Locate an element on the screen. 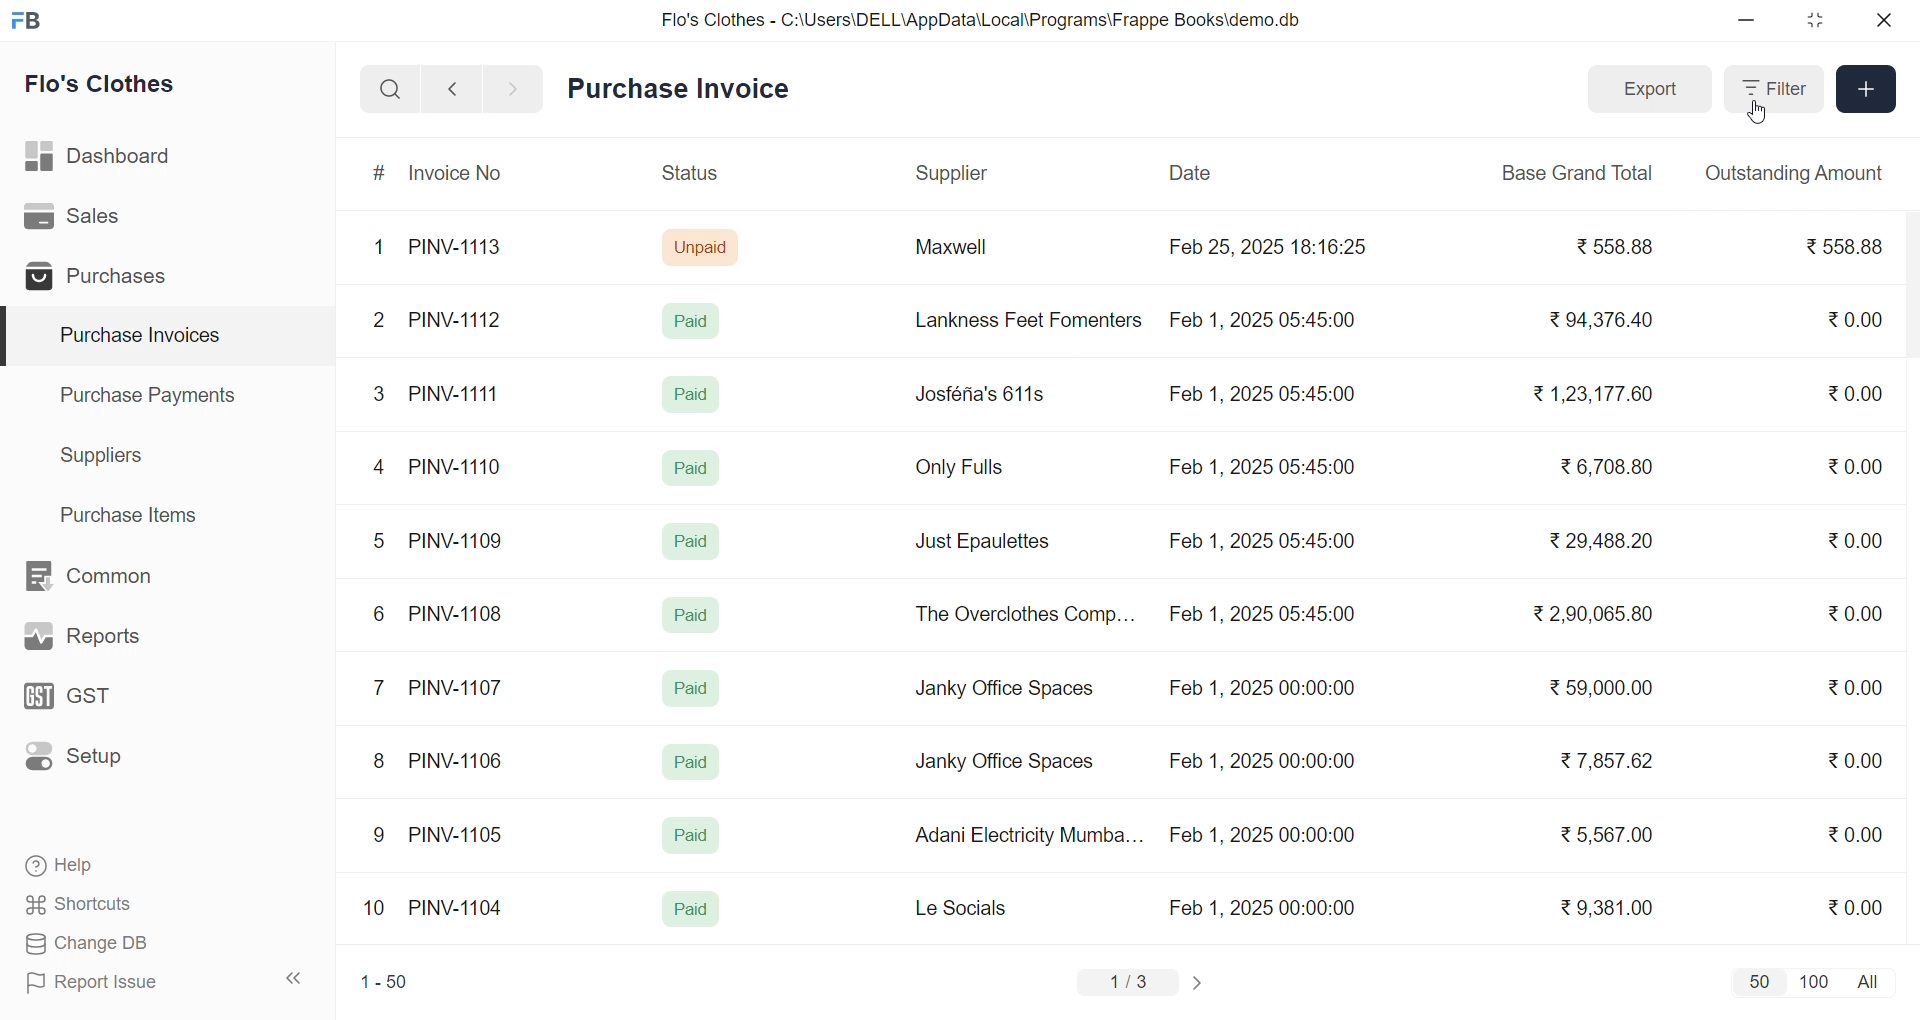  The Overclothes Comp... is located at coordinates (1022, 613).